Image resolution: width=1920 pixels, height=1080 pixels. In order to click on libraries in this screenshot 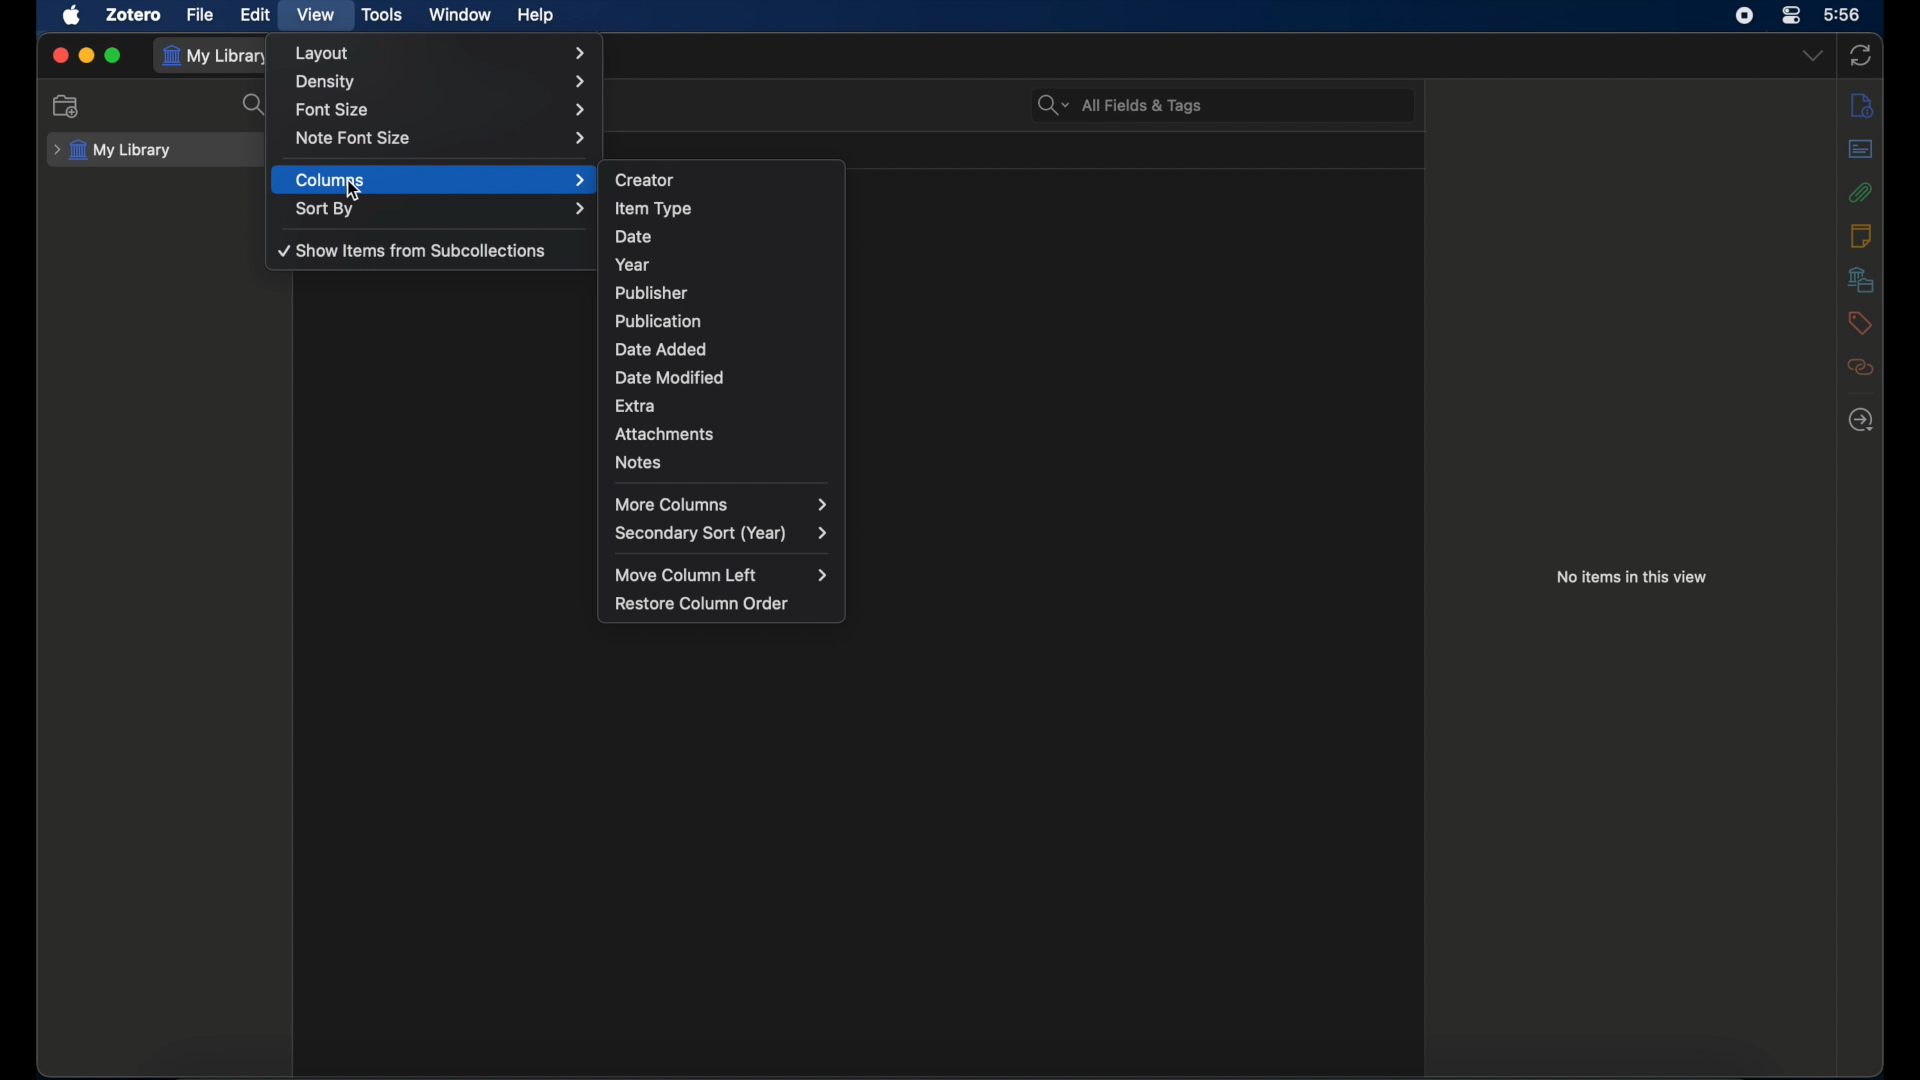, I will do `click(1860, 279)`.